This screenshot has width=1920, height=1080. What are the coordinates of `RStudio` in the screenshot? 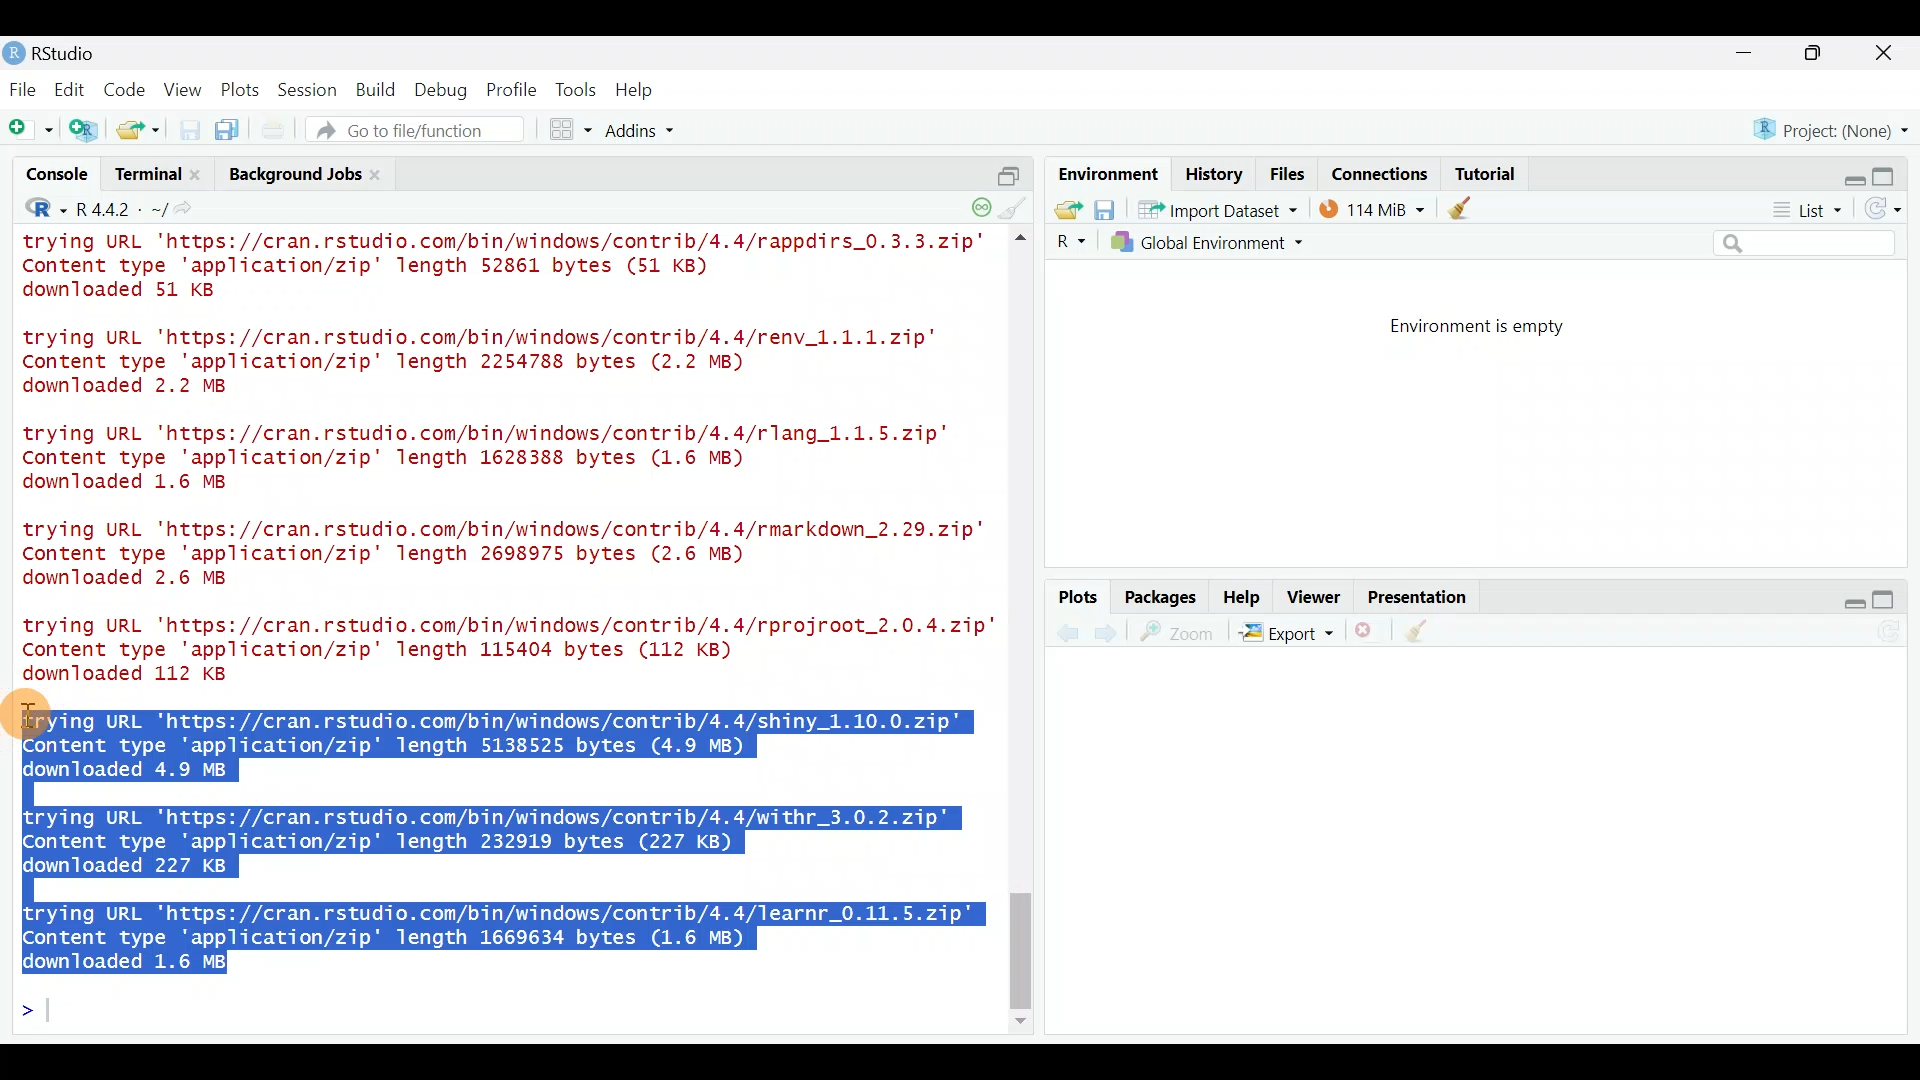 It's located at (60, 53).